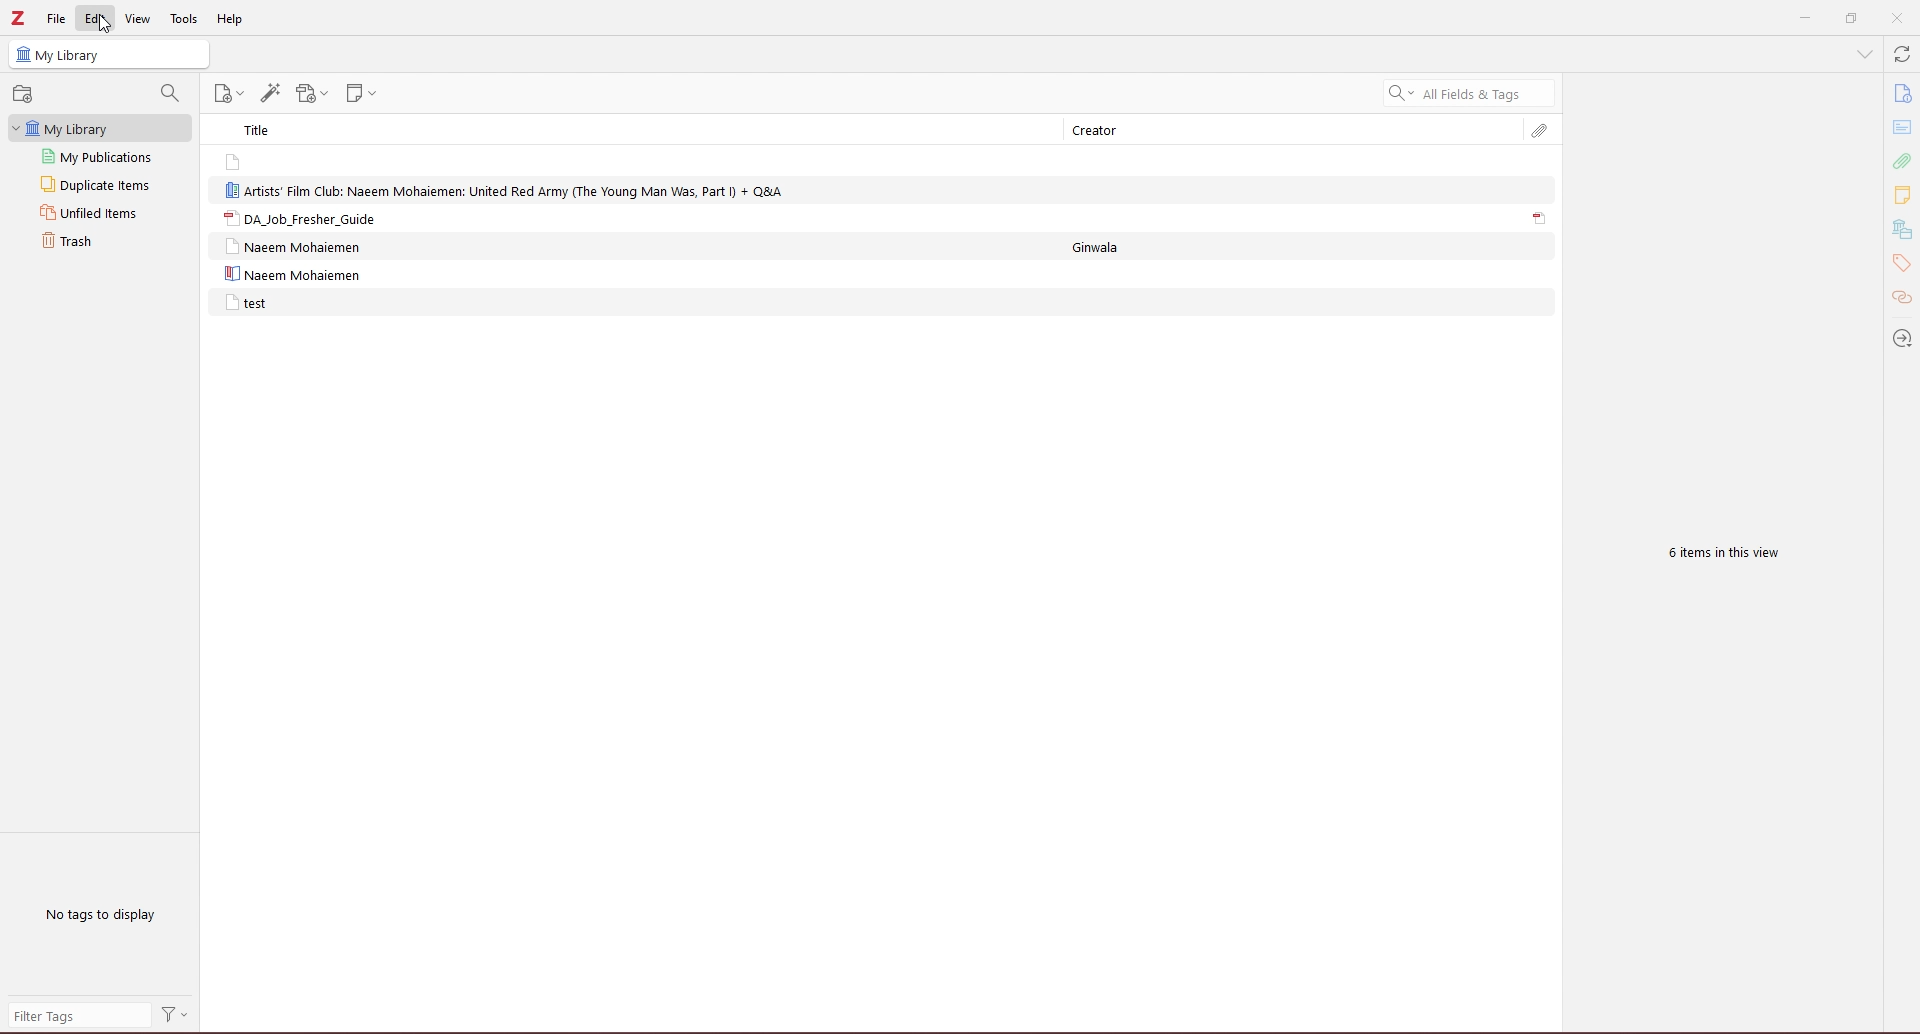 This screenshot has width=1920, height=1034. Describe the element at coordinates (299, 247) in the screenshot. I see `Naeem Mohaiemen` at that location.